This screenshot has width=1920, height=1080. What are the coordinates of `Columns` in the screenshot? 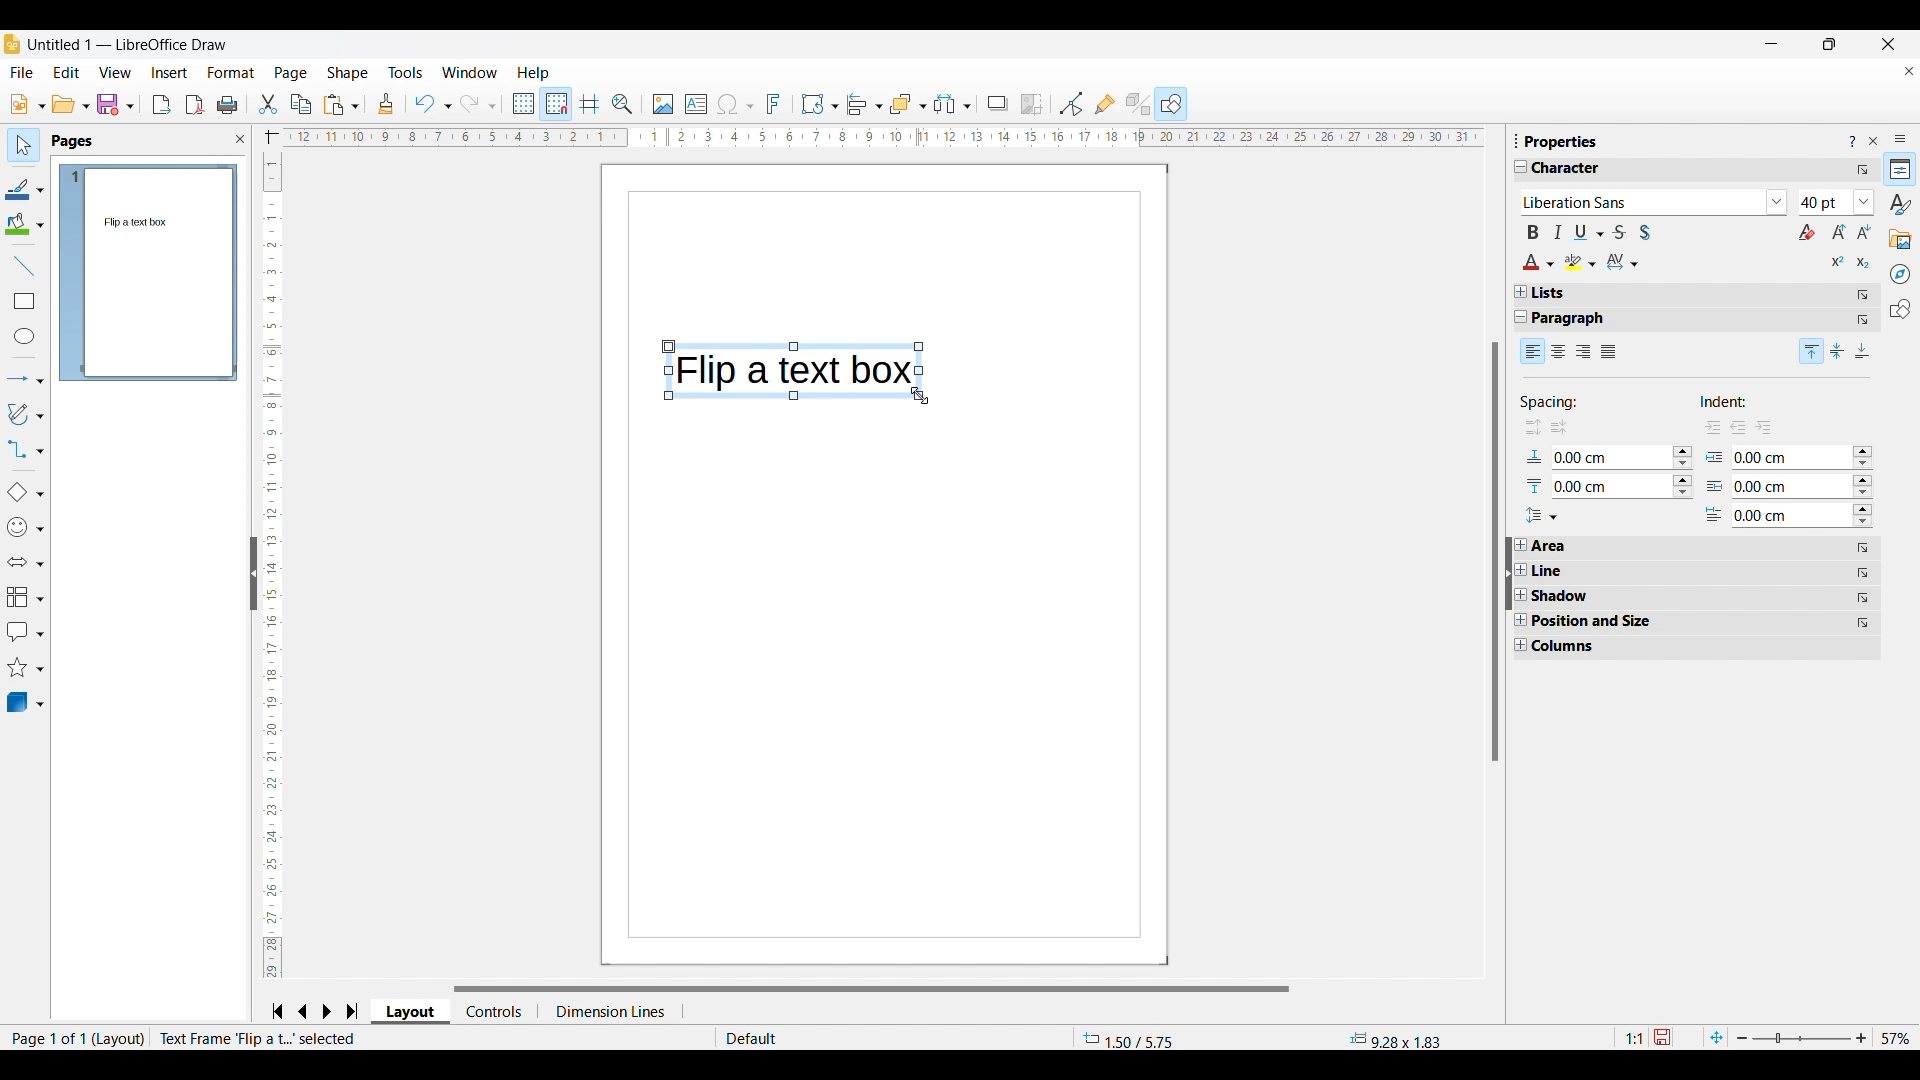 It's located at (1572, 647).